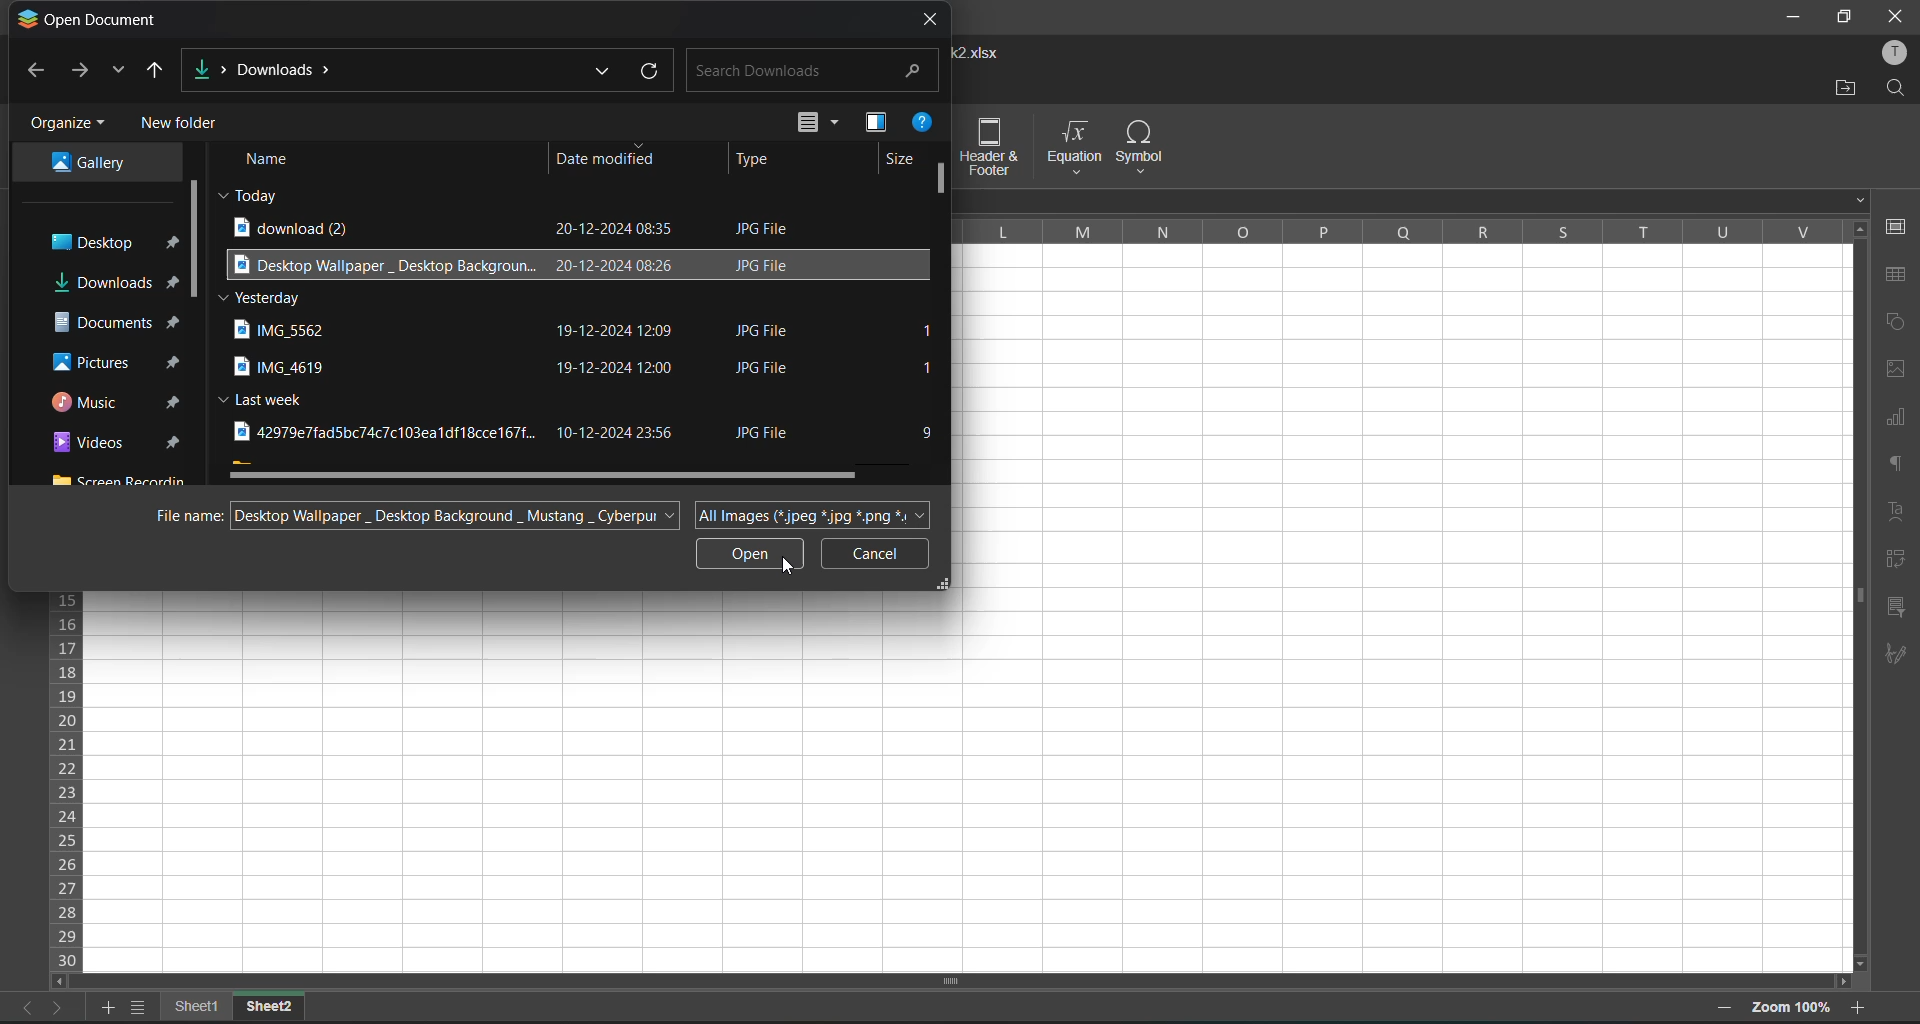  Describe the element at coordinates (1416, 200) in the screenshot. I see `formula bar` at that location.